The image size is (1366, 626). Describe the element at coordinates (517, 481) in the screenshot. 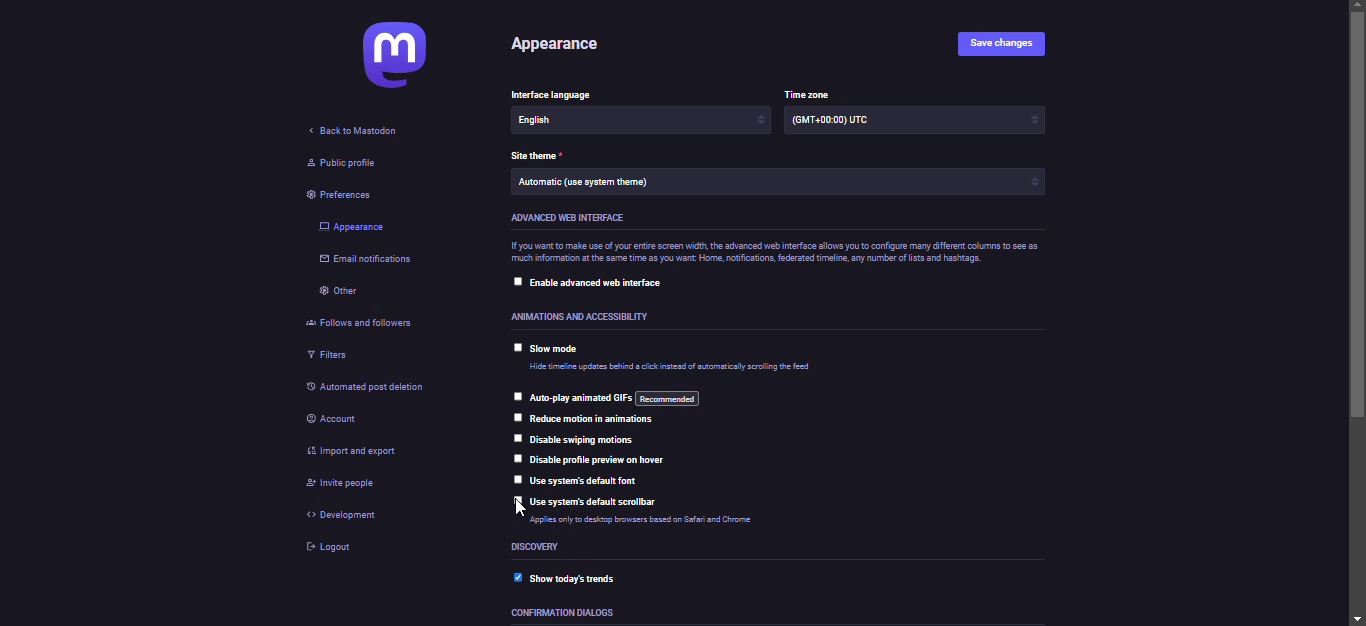

I see `click to select` at that location.